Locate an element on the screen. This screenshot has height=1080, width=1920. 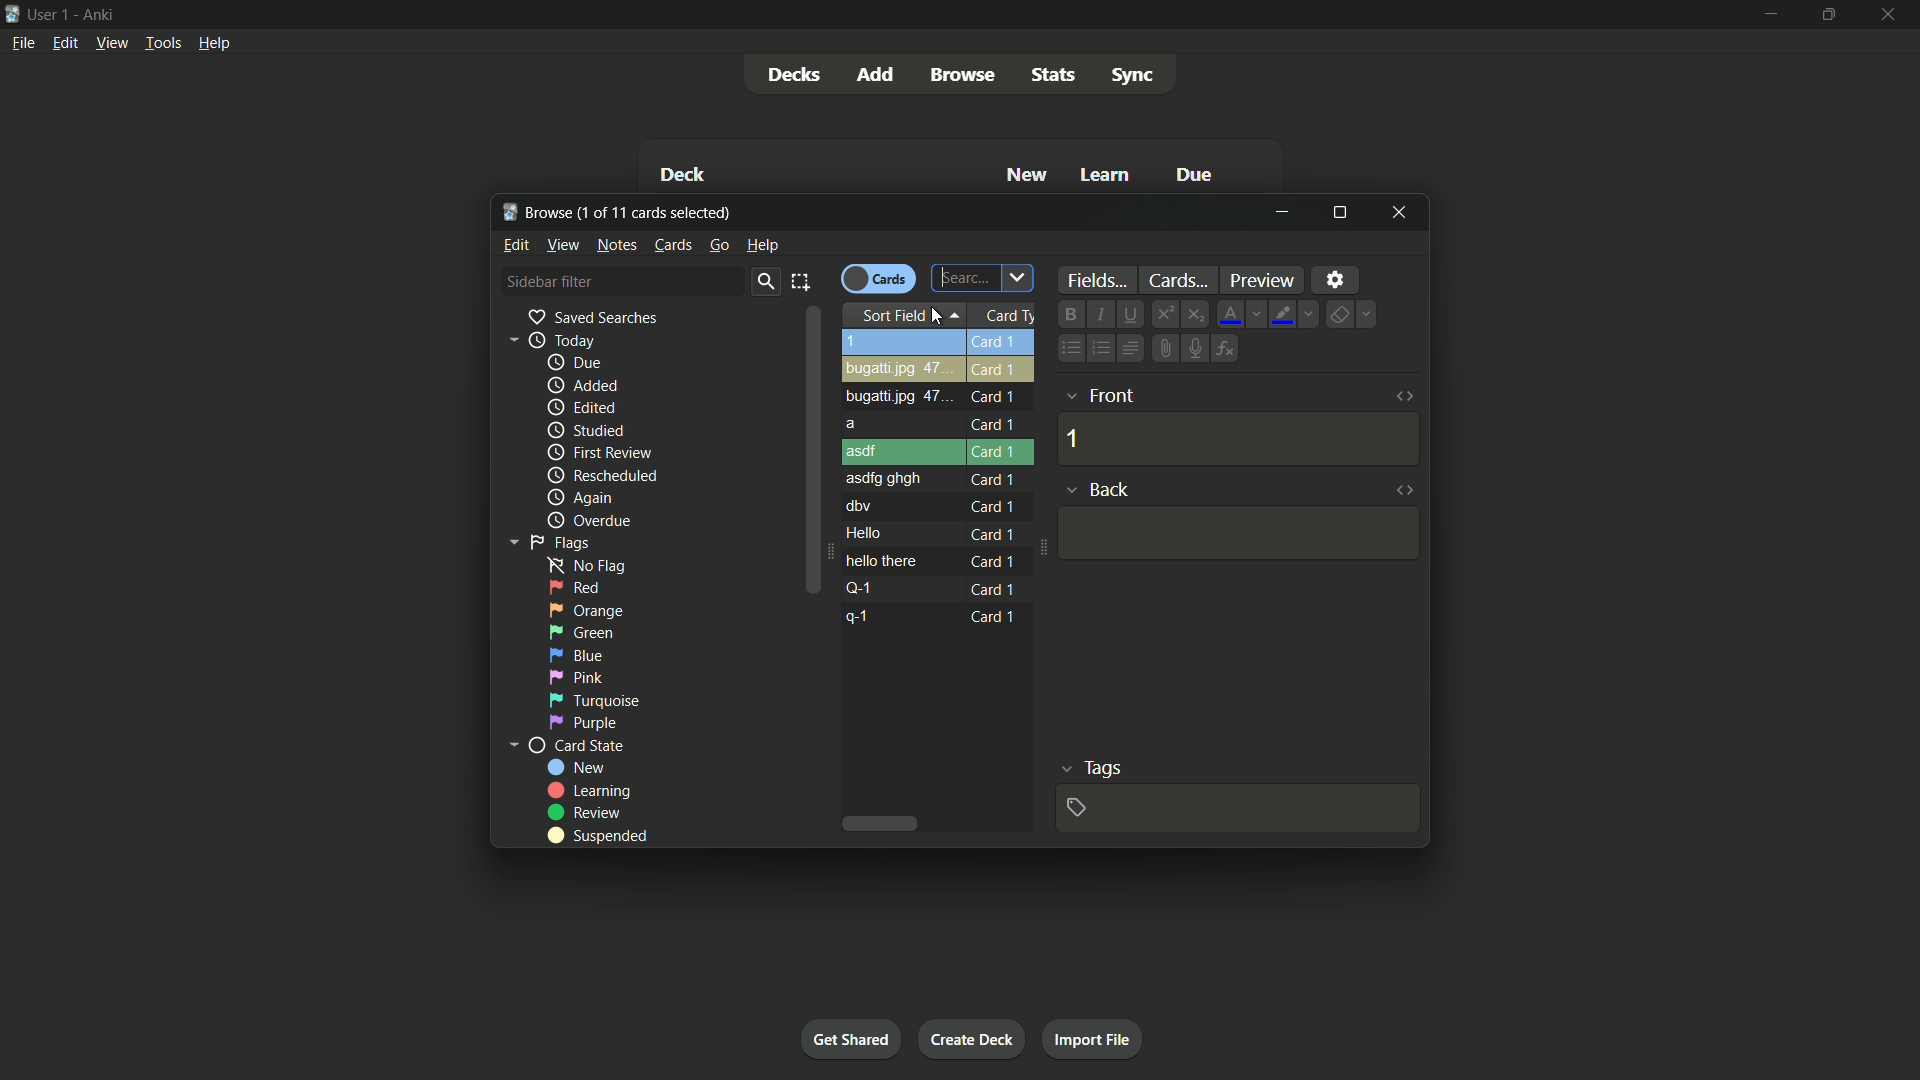
edit menu is located at coordinates (65, 42).